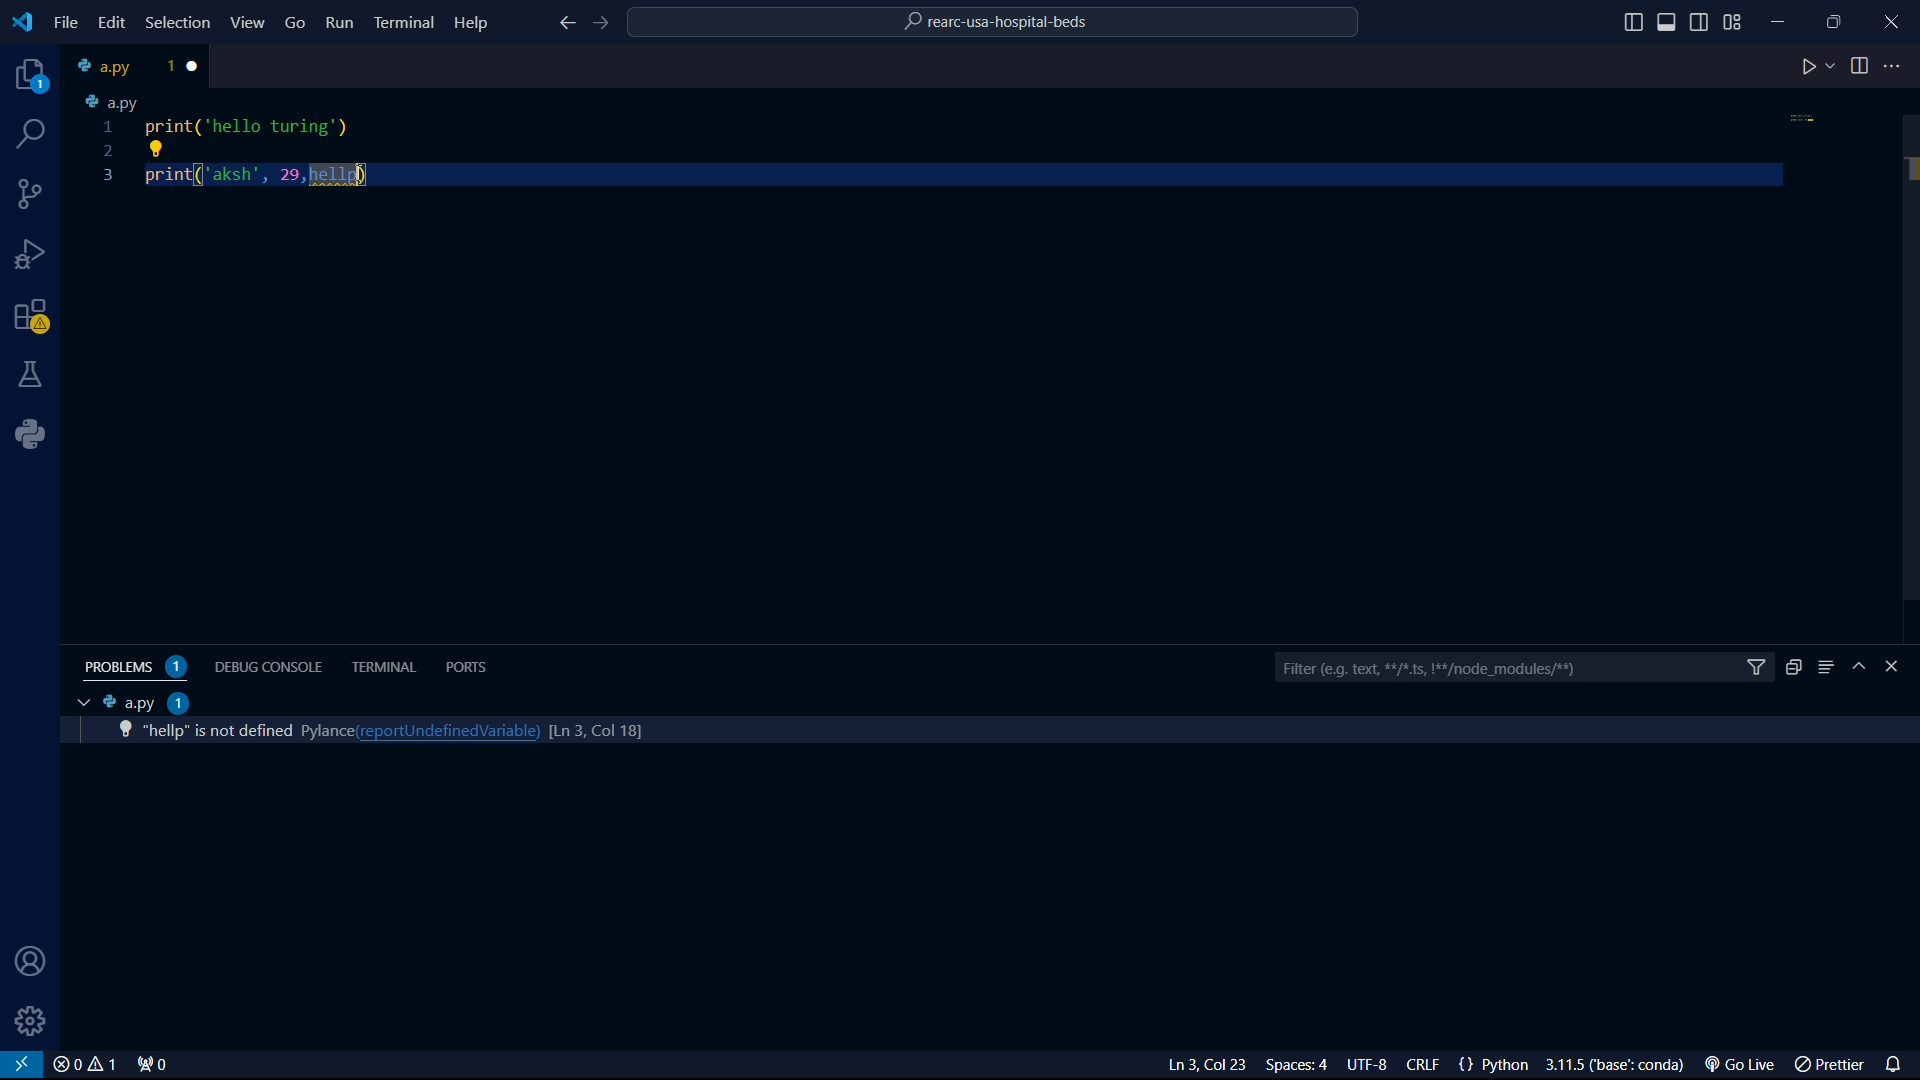 Image resolution: width=1920 pixels, height=1080 pixels. I want to click on search, so click(33, 134).